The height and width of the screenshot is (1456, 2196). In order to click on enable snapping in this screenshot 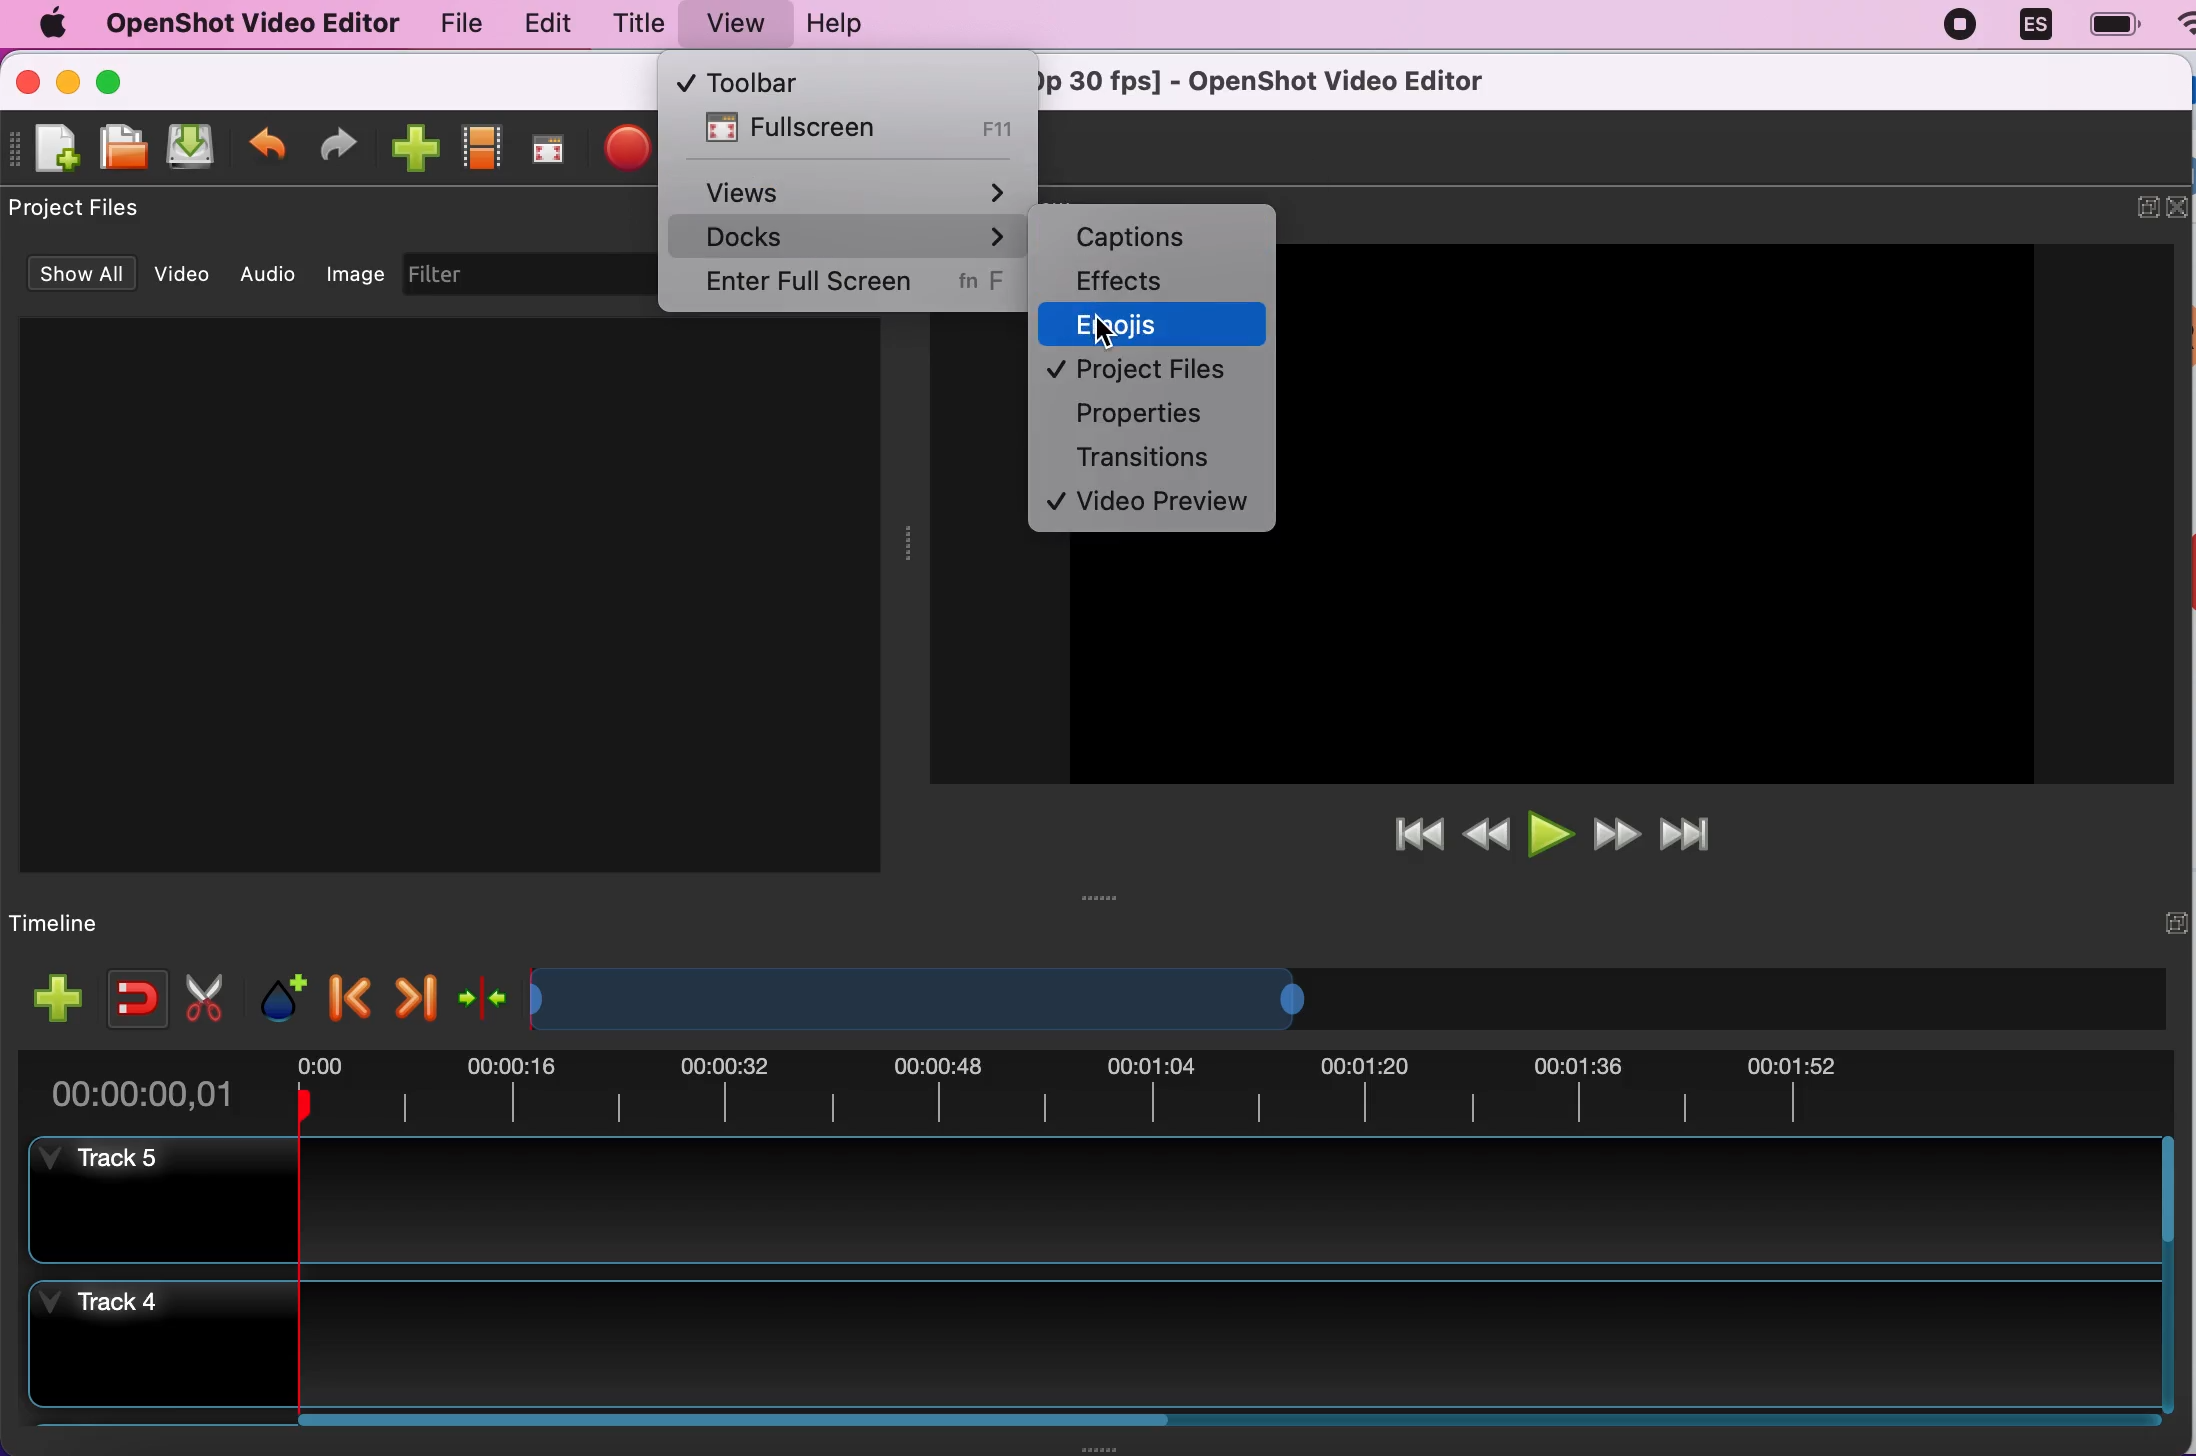, I will do `click(130, 991)`.